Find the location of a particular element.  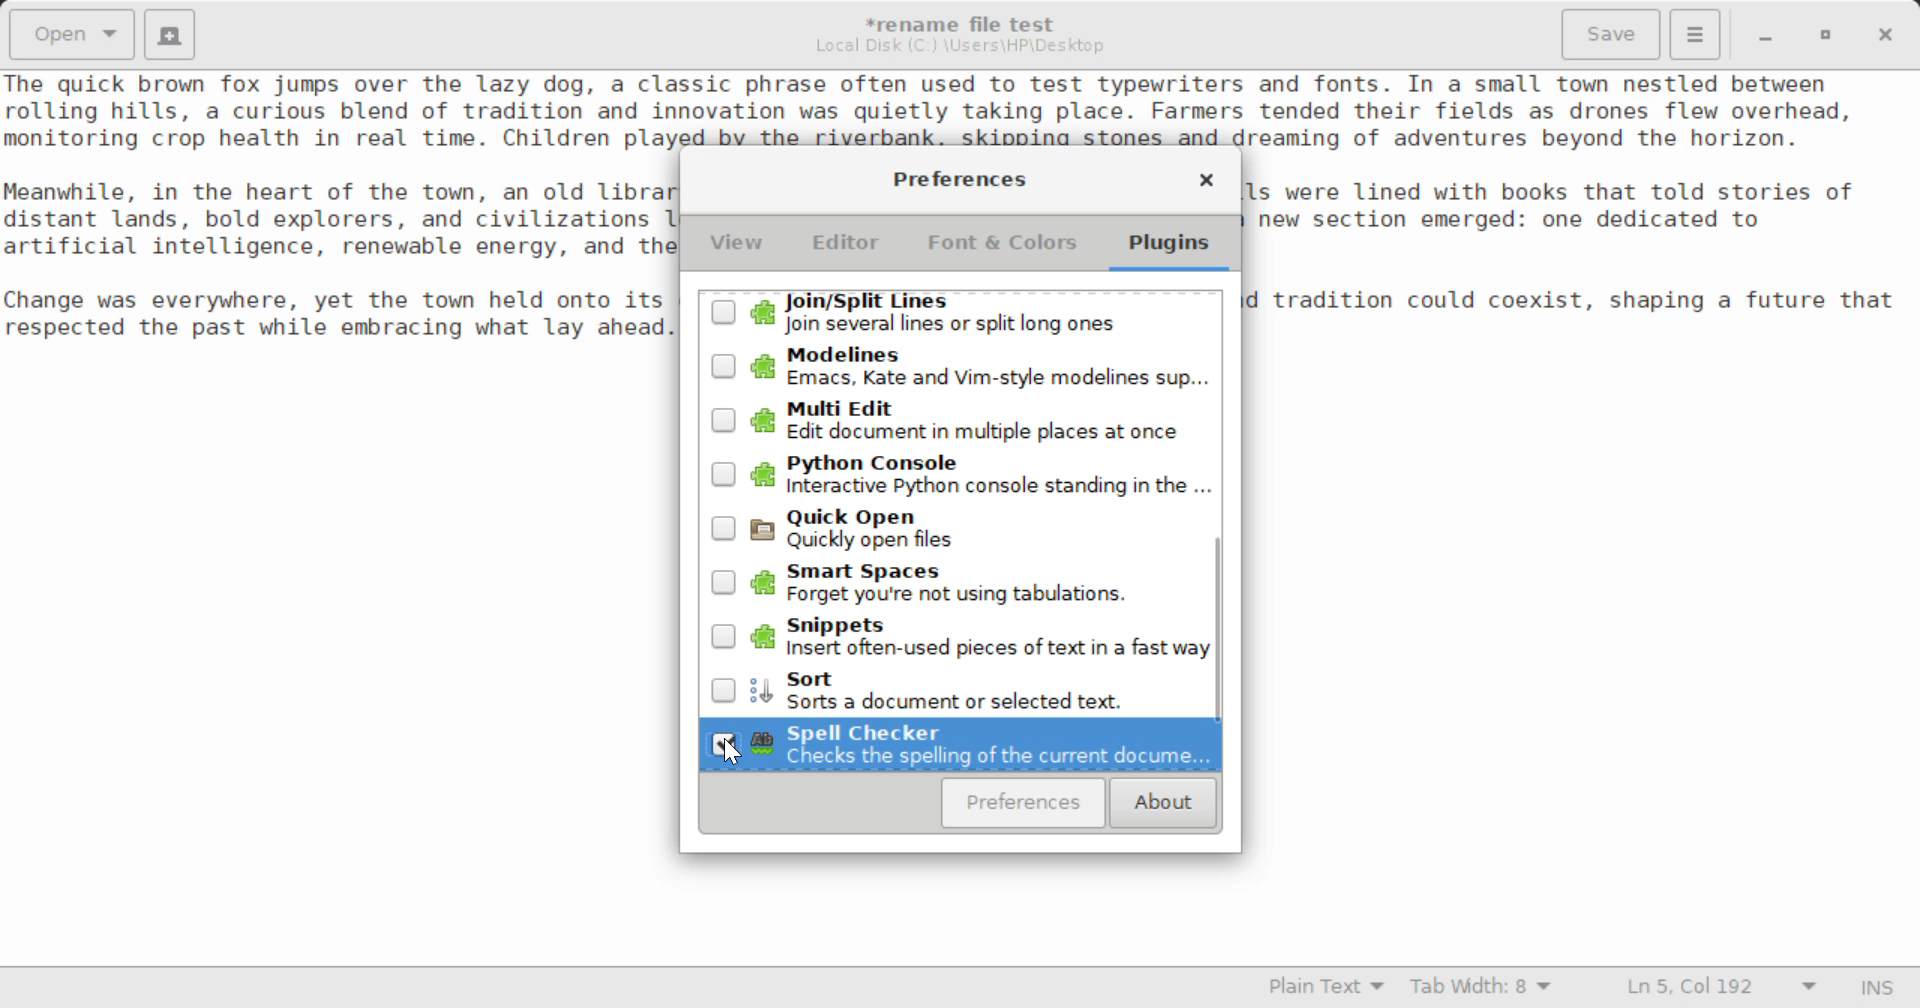

Font & Colors Tab is located at coordinates (1002, 250).